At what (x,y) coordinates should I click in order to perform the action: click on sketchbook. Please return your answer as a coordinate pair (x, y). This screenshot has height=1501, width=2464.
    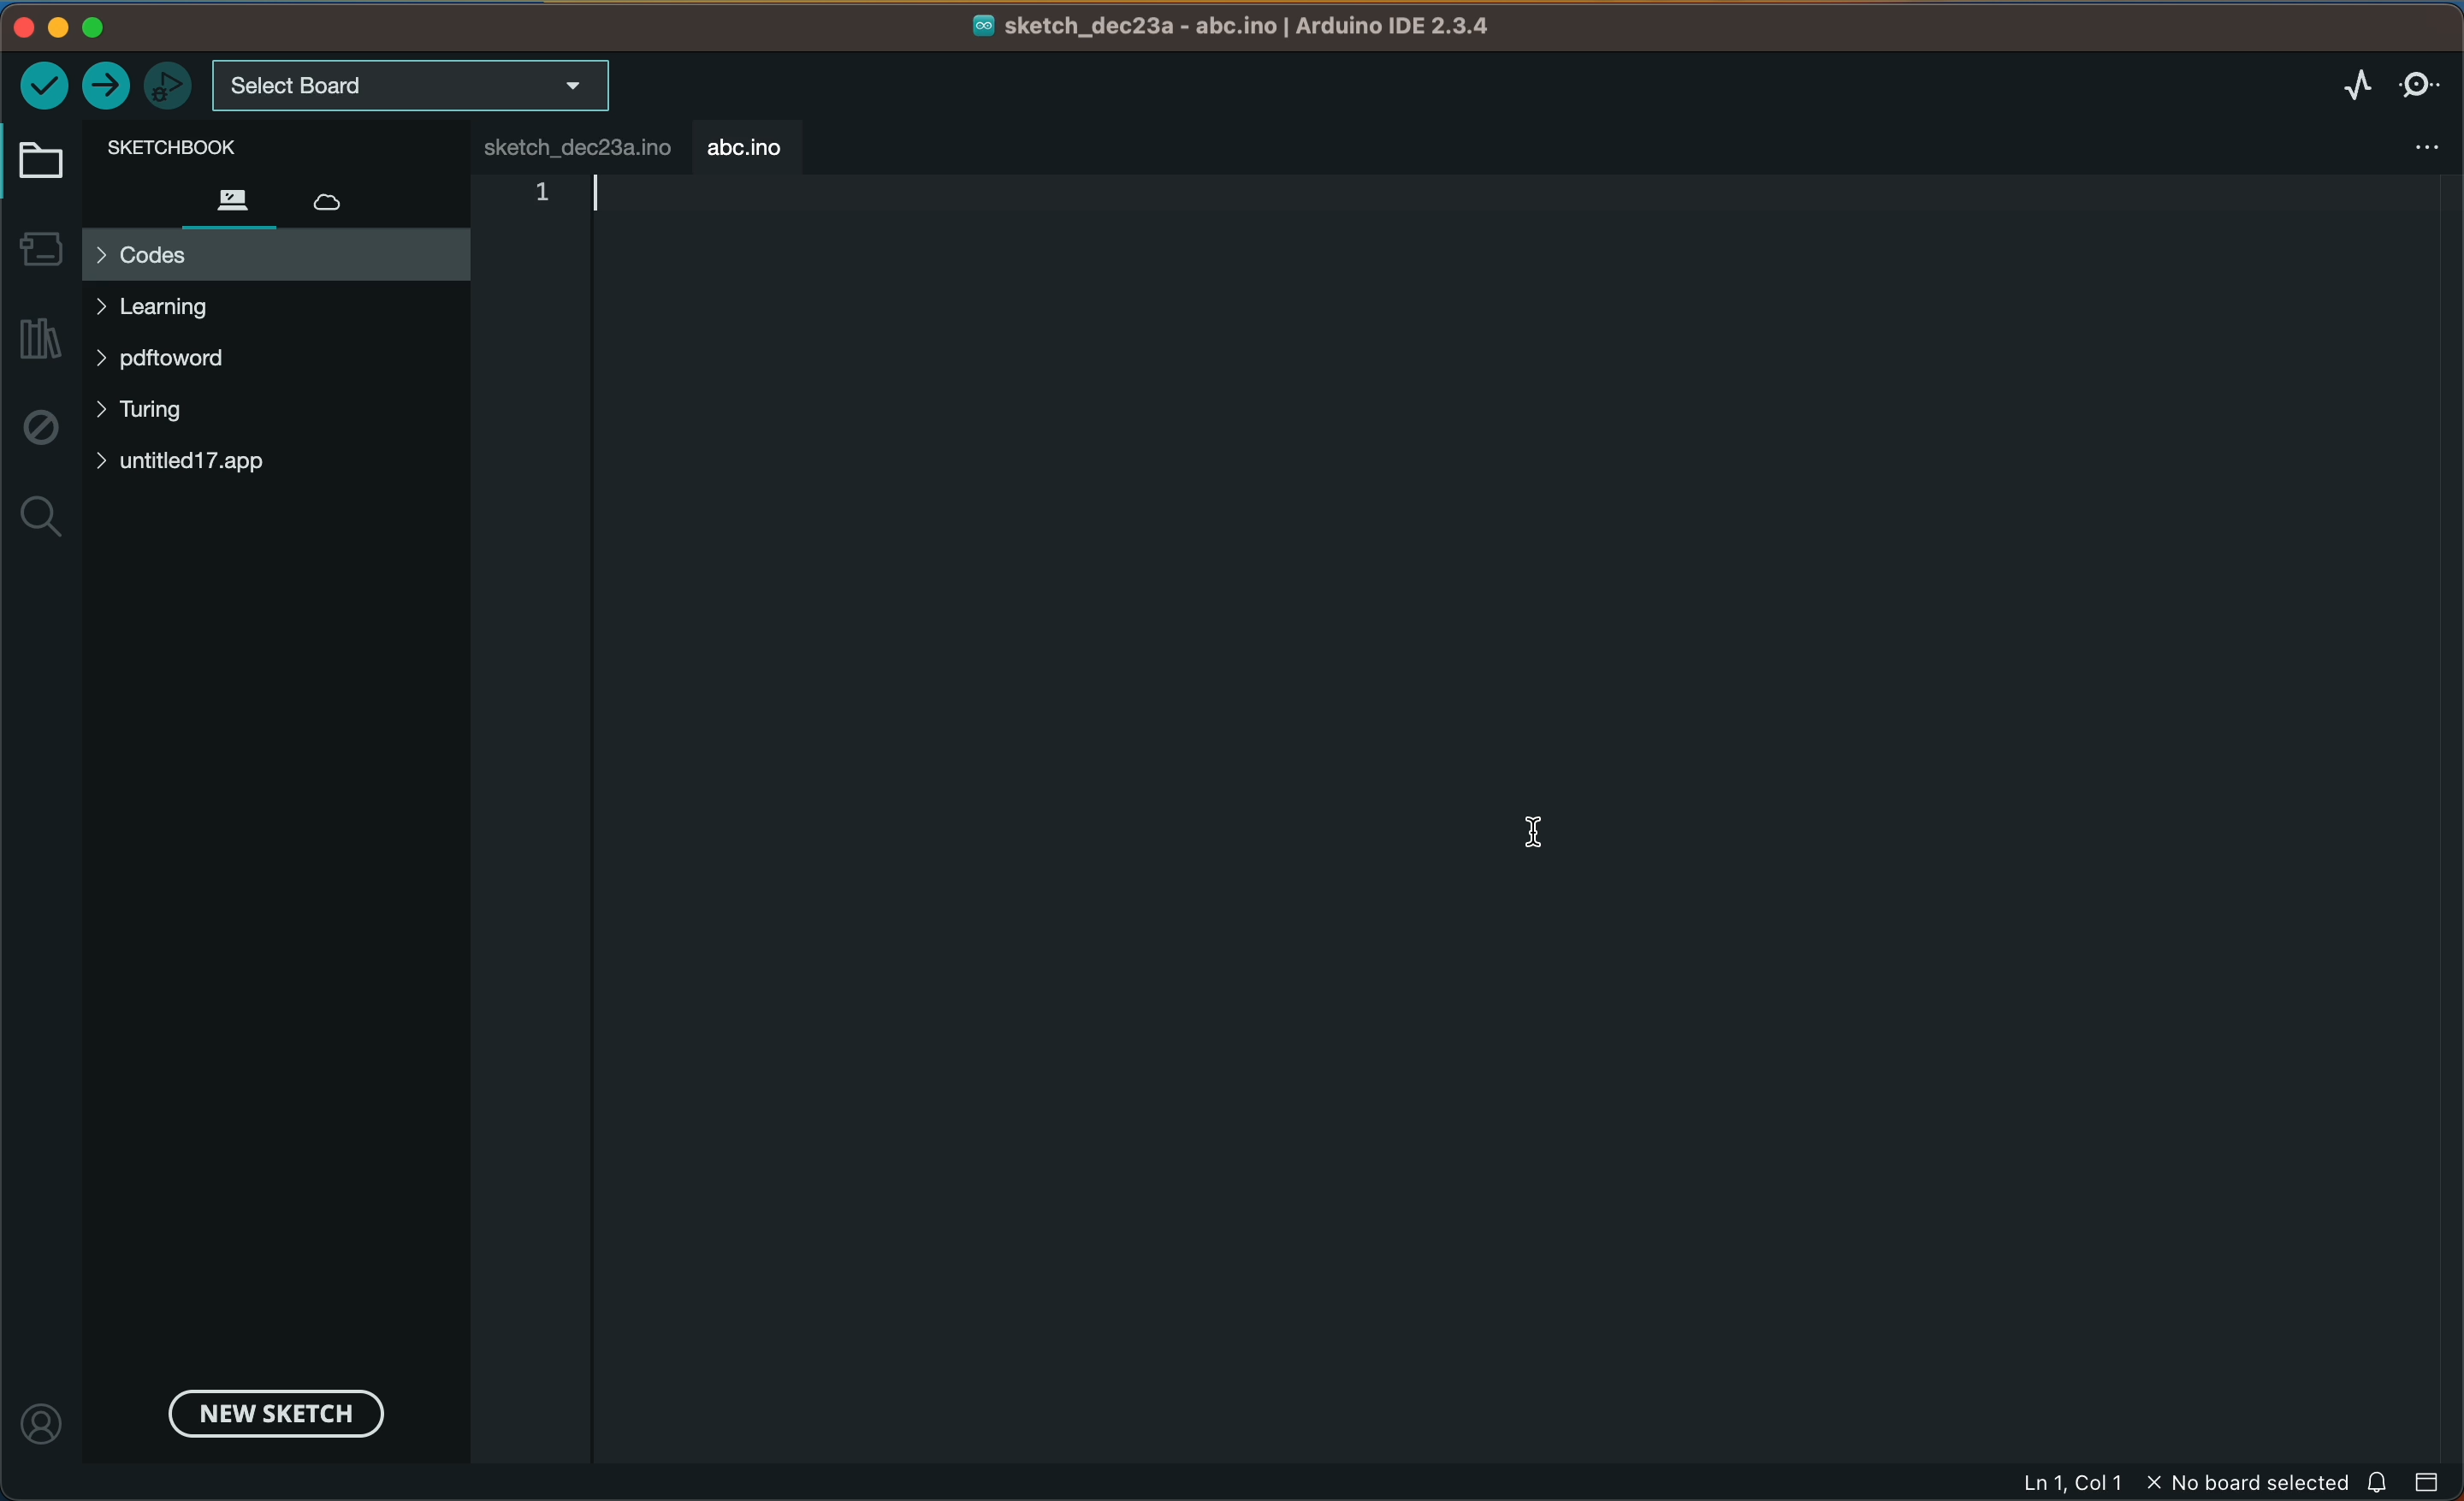
    Looking at the image, I should click on (246, 145).